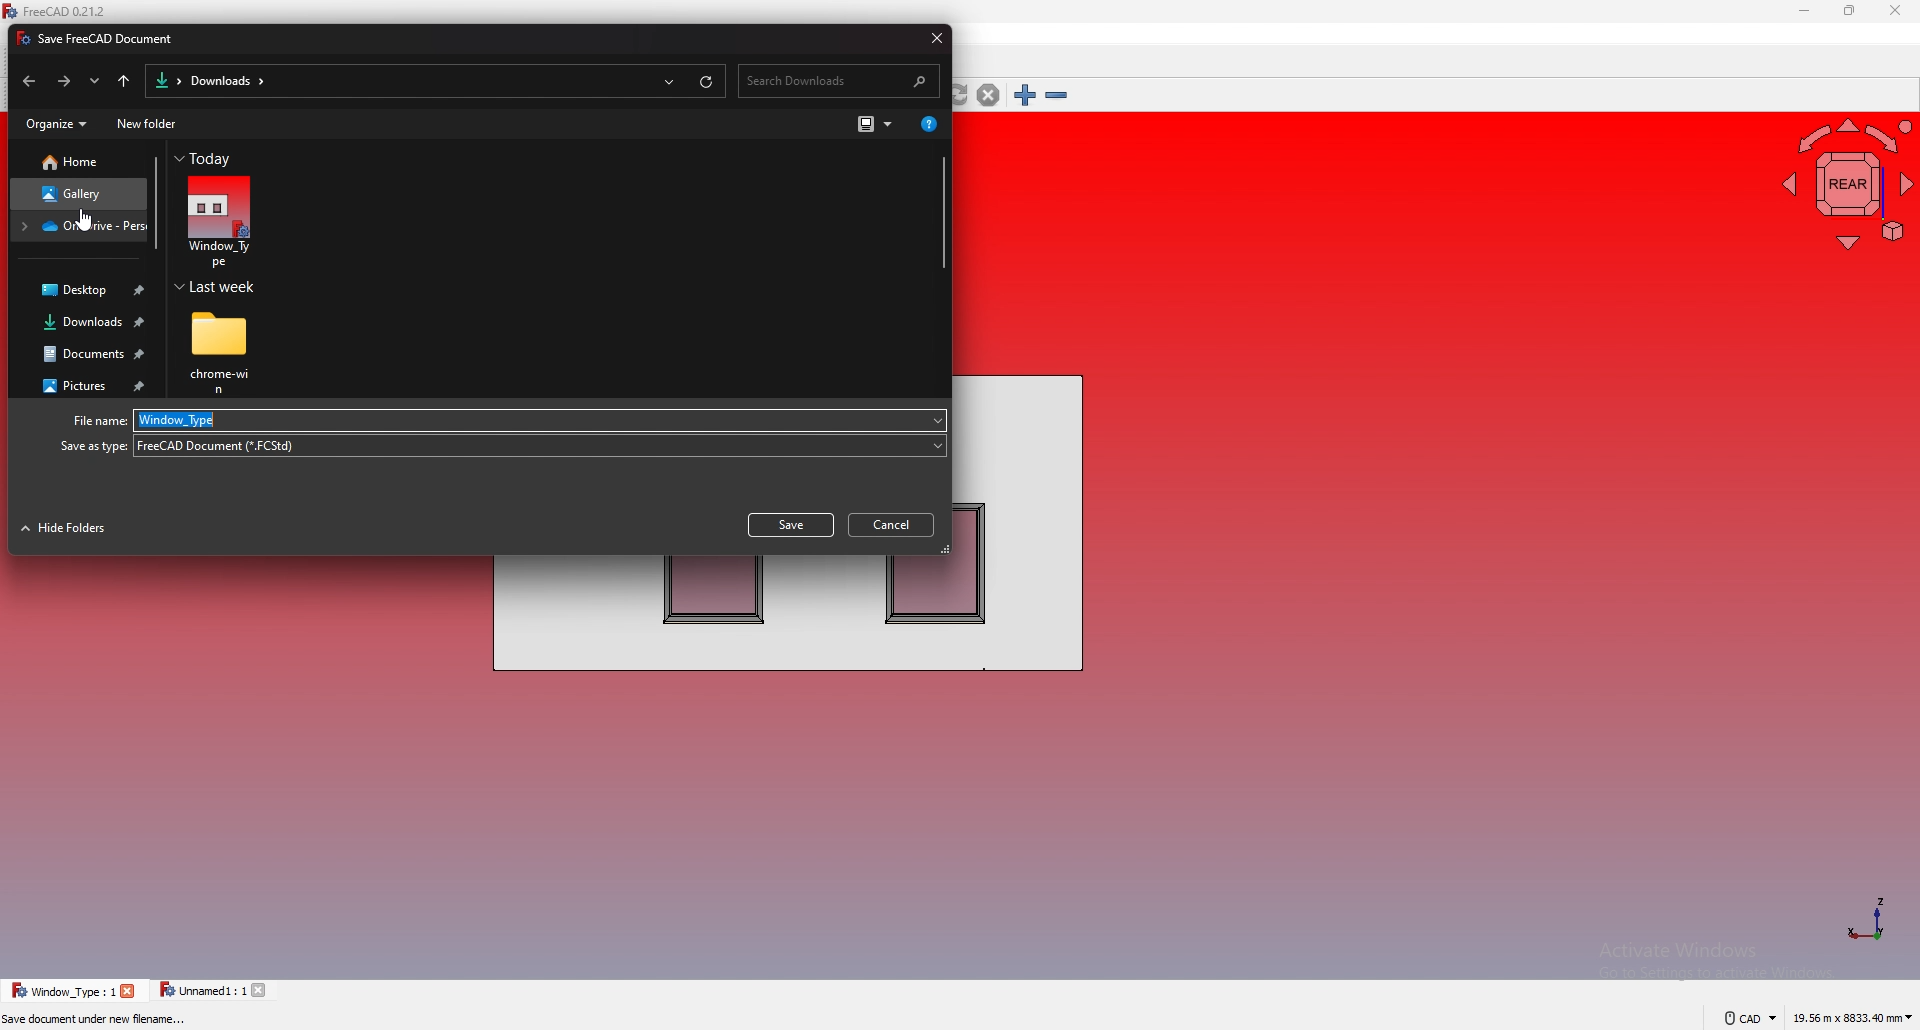 This screenshot has height=1030, width=1920. Describe the element at coordinates (102, 39) in the screenshot. I see `Save FreeCAD Document` at that location.